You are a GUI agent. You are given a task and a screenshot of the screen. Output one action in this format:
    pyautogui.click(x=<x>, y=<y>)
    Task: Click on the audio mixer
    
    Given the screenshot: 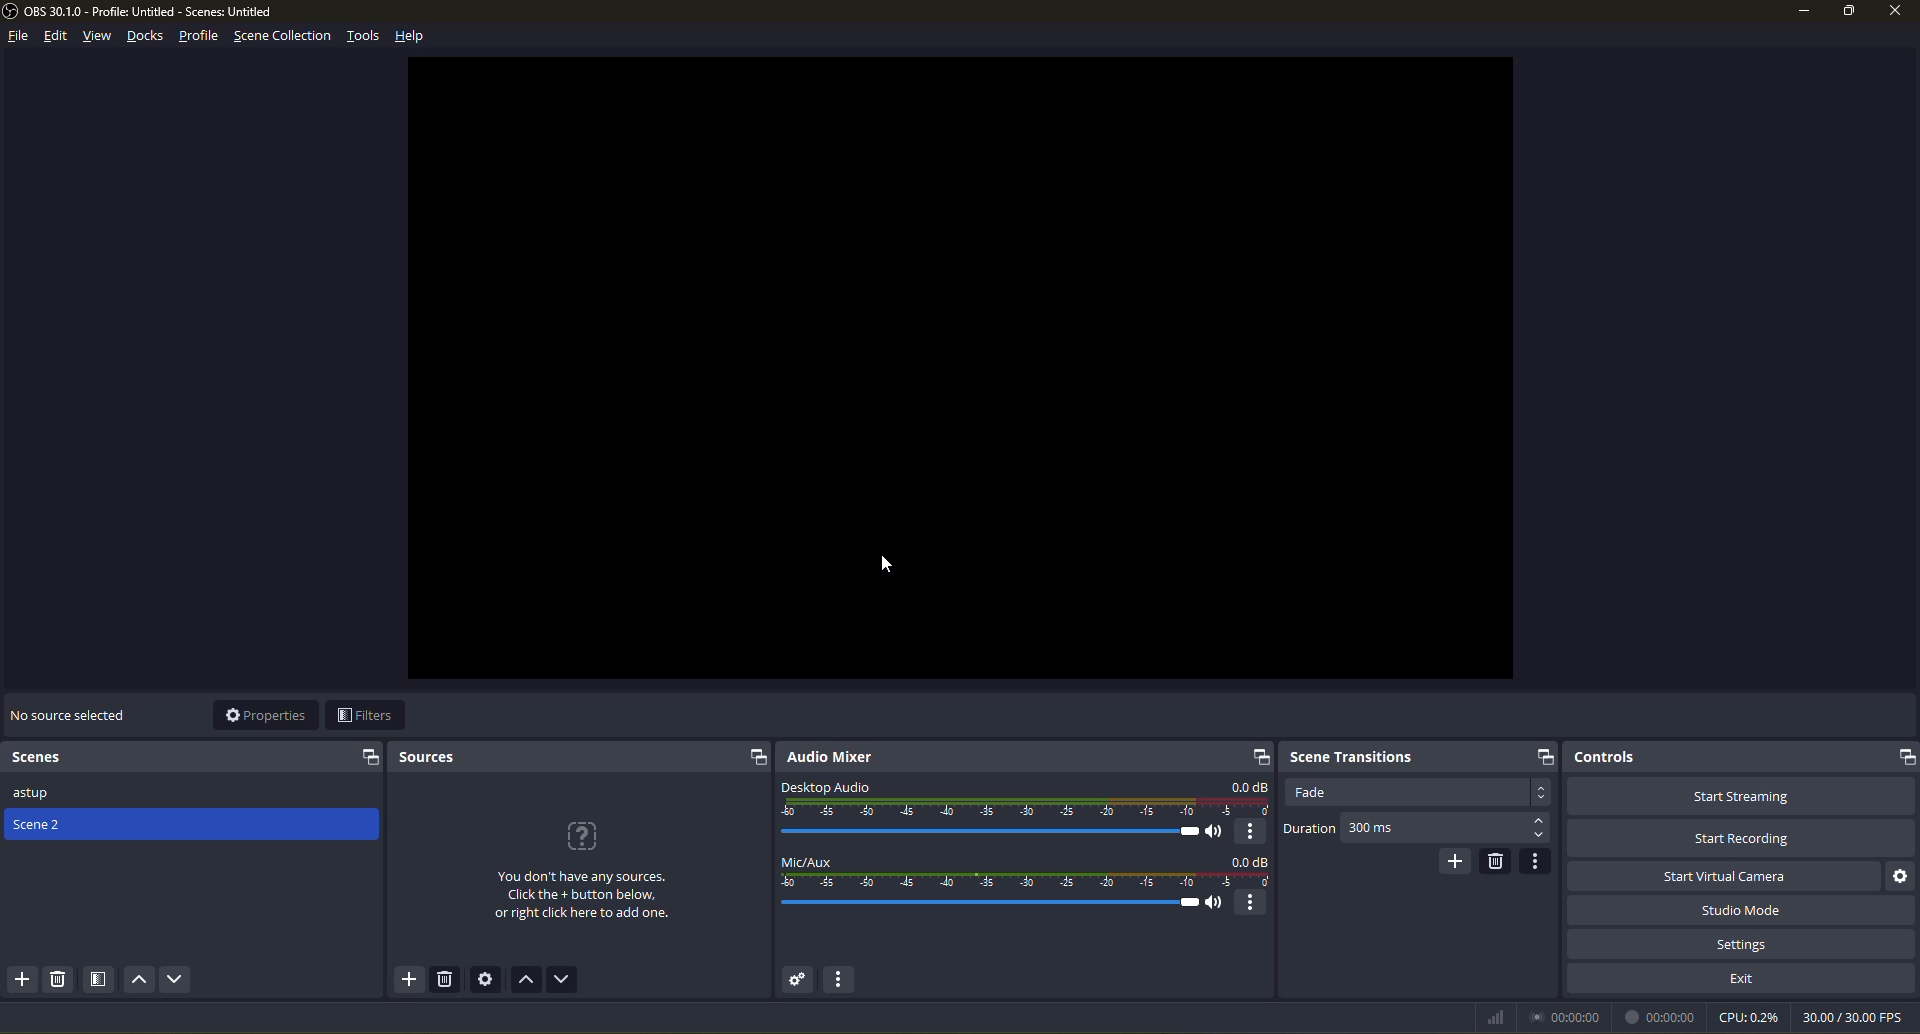 What is the action you would take?
    pyautogui.click(x=828, y=758)
    